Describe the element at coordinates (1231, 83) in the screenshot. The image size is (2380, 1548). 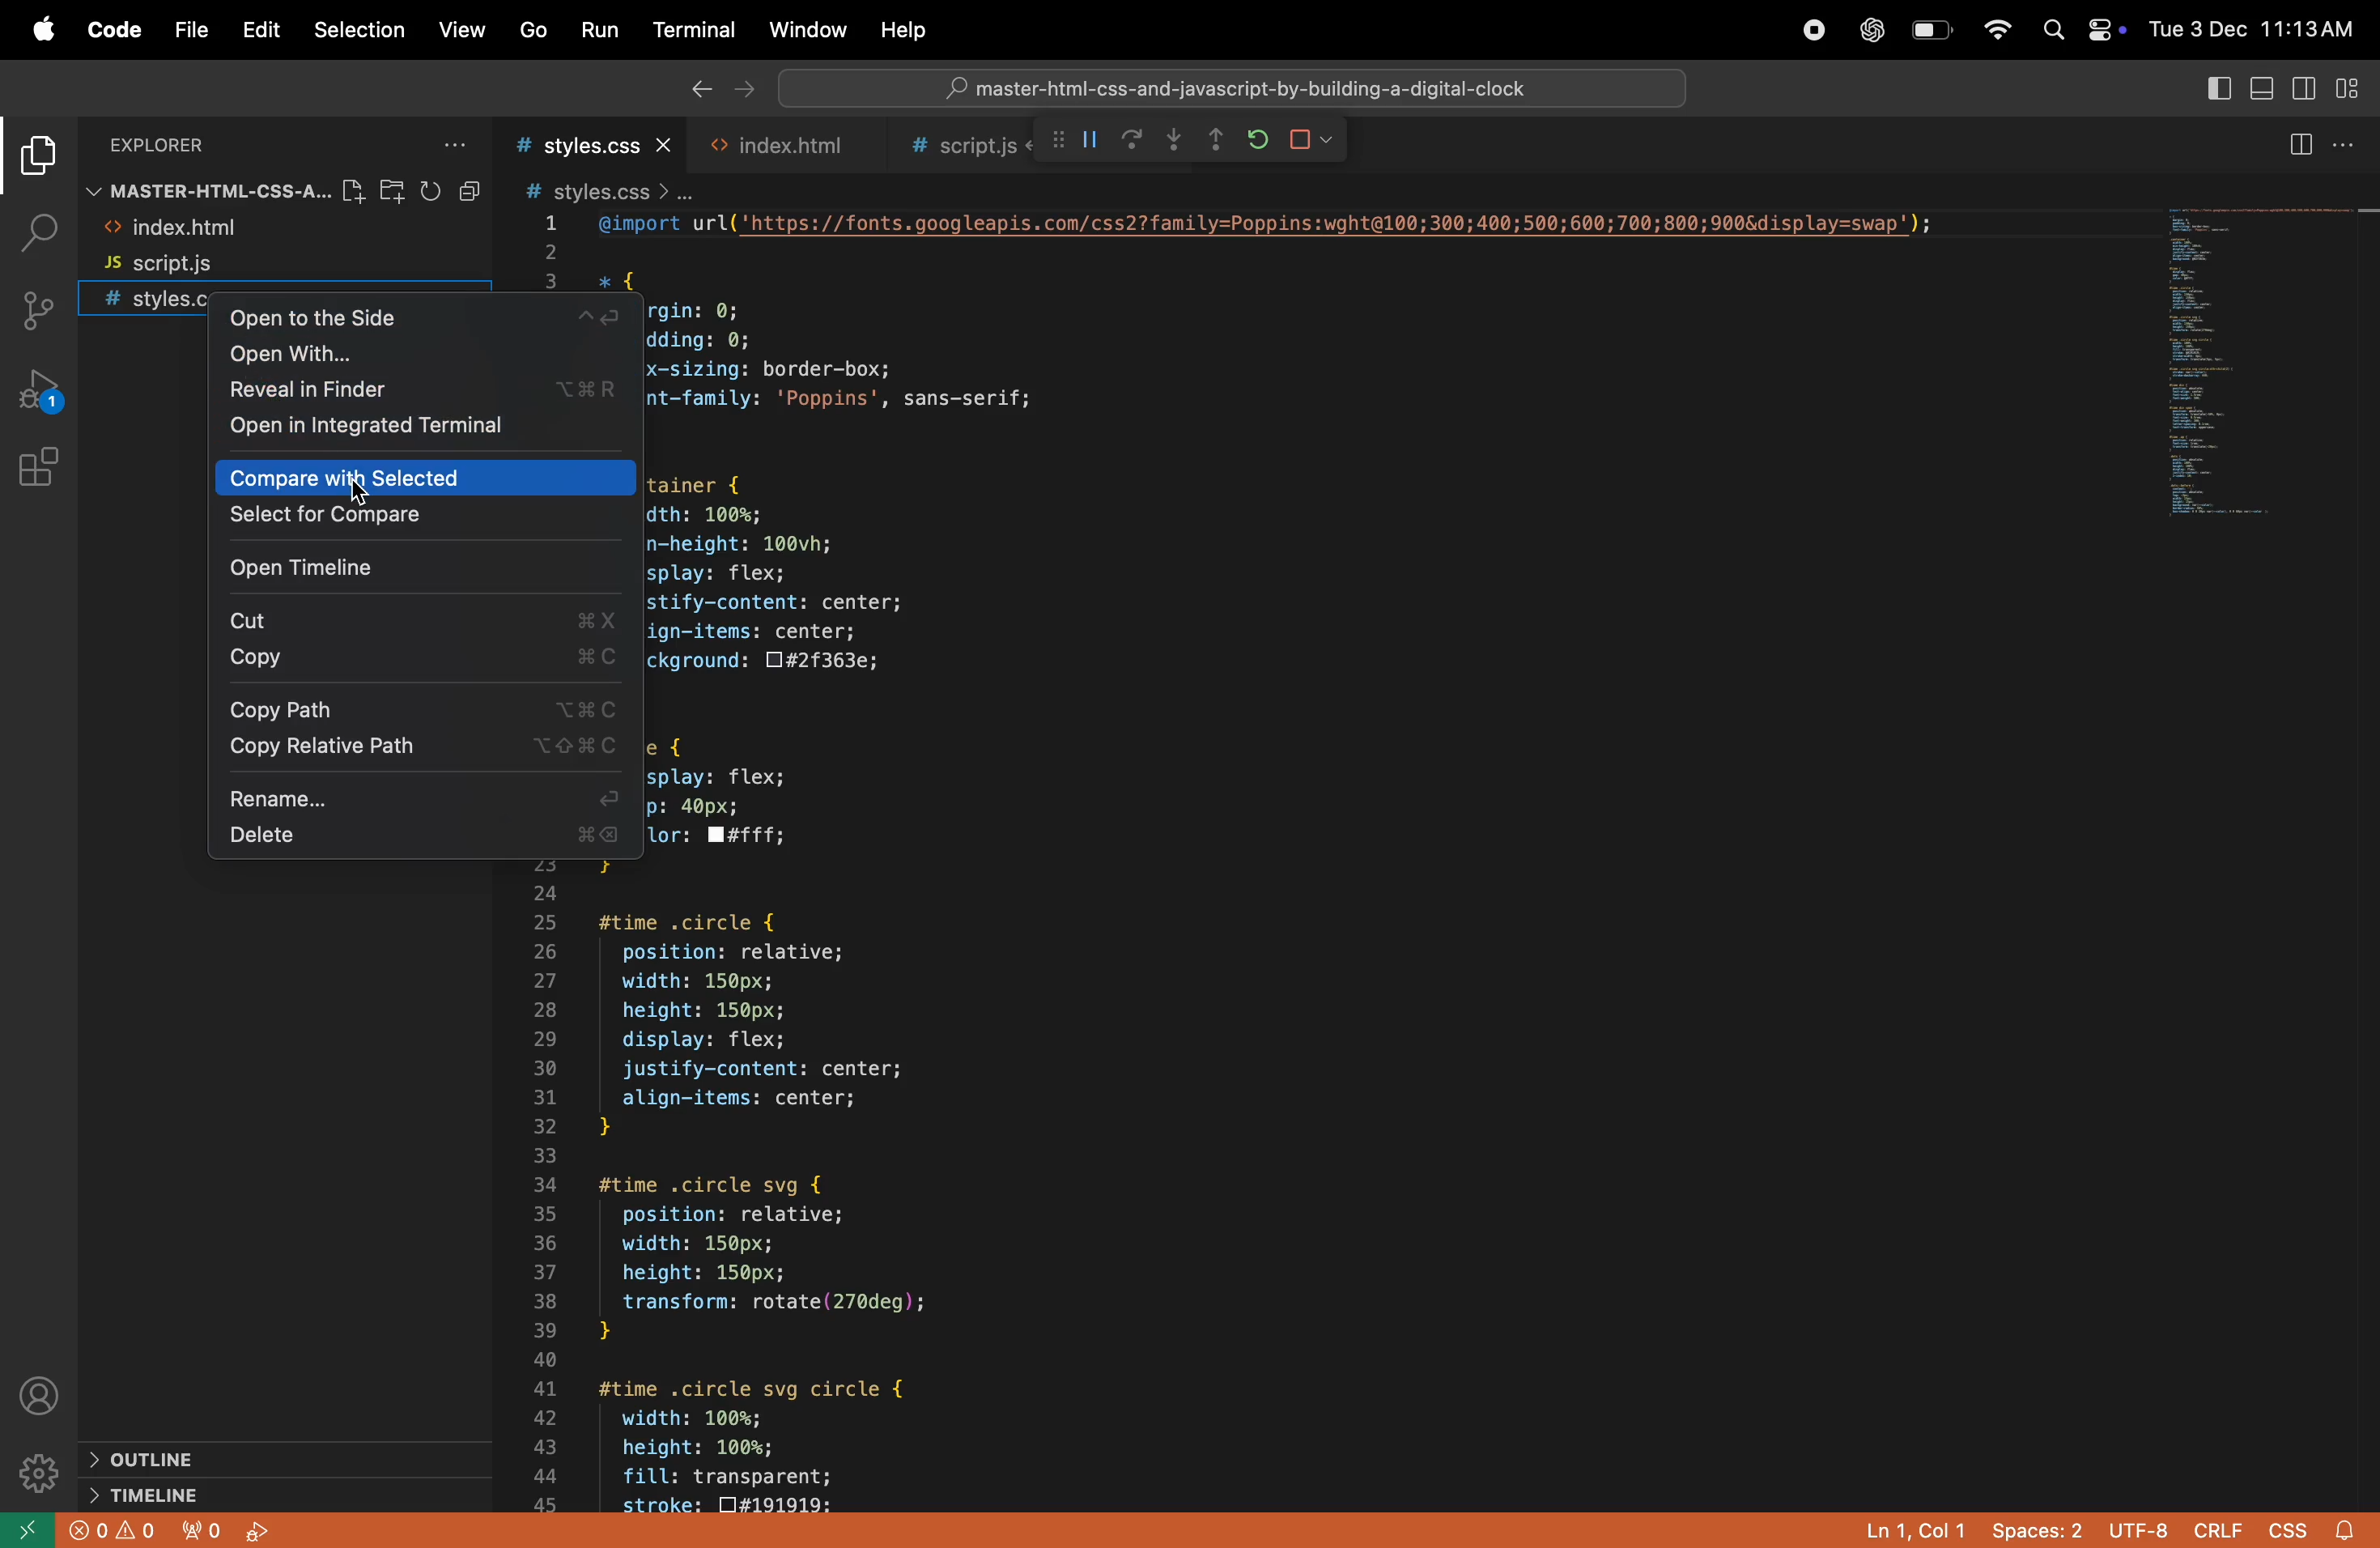
I see `search bar` at that location.